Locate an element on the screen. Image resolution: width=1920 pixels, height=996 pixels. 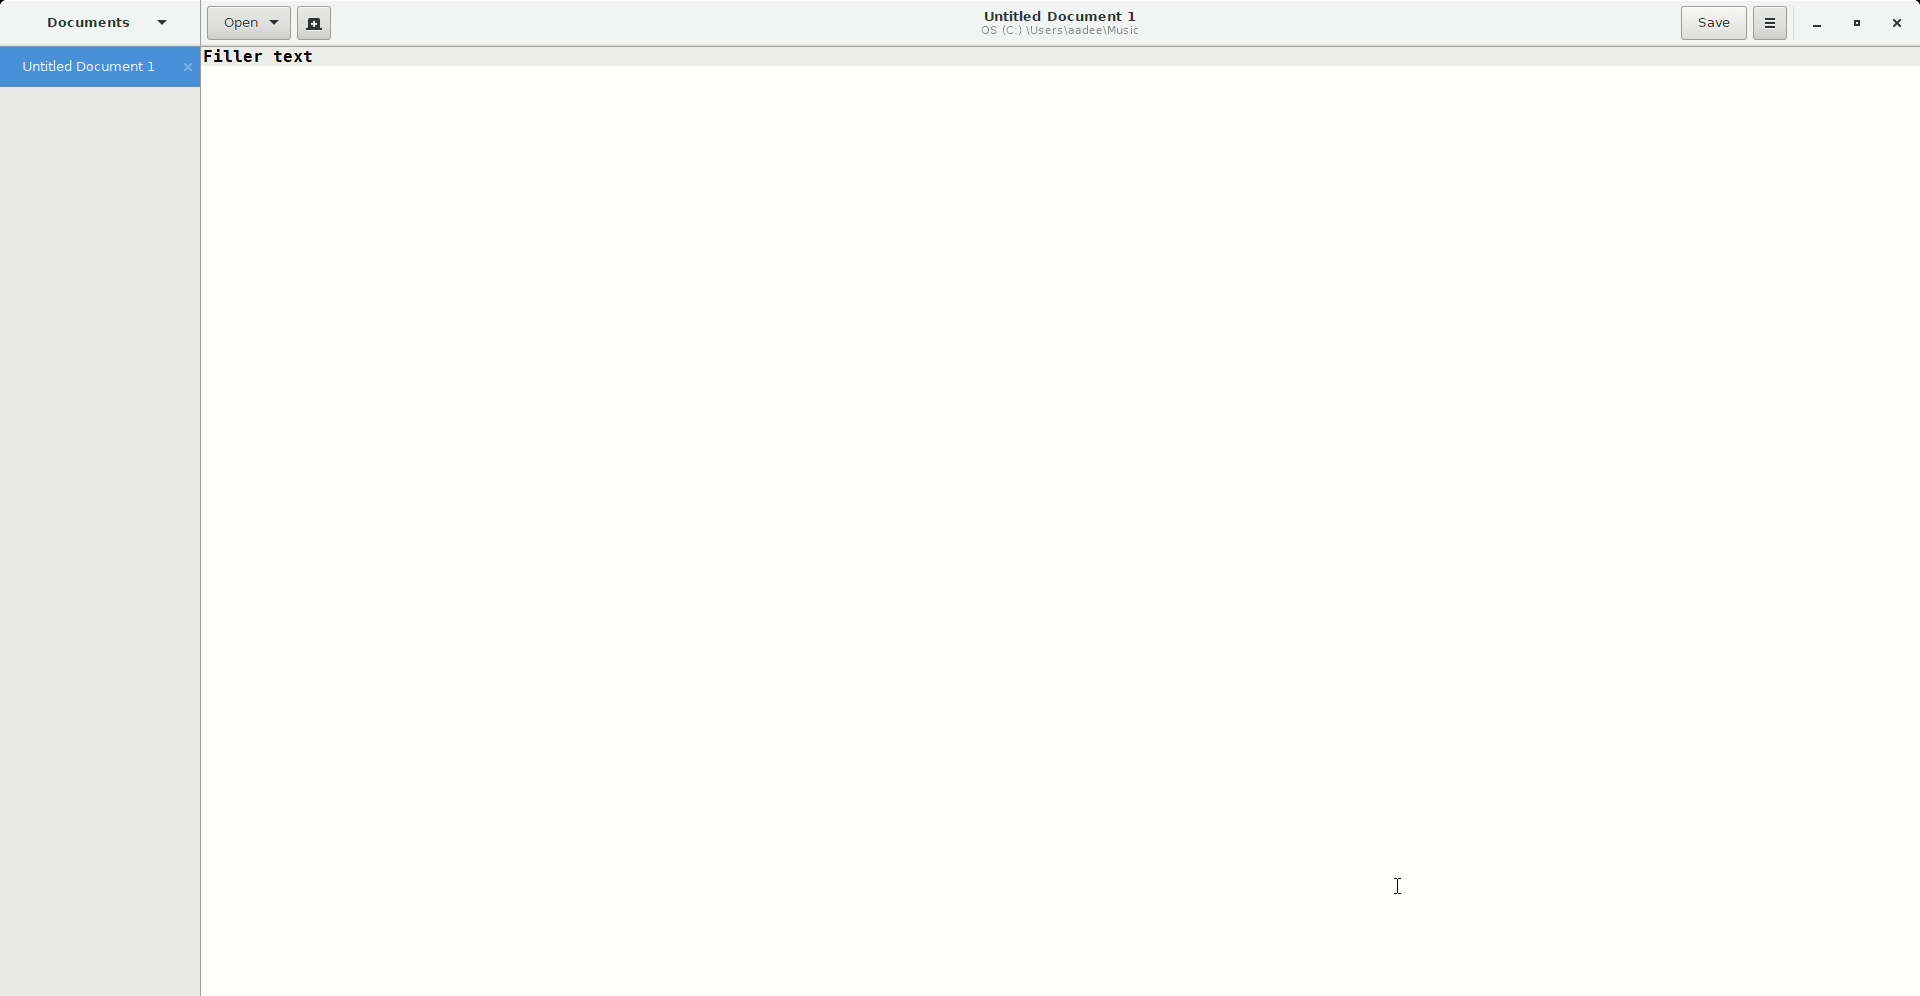
Save is located at coordinates (1714, 24).